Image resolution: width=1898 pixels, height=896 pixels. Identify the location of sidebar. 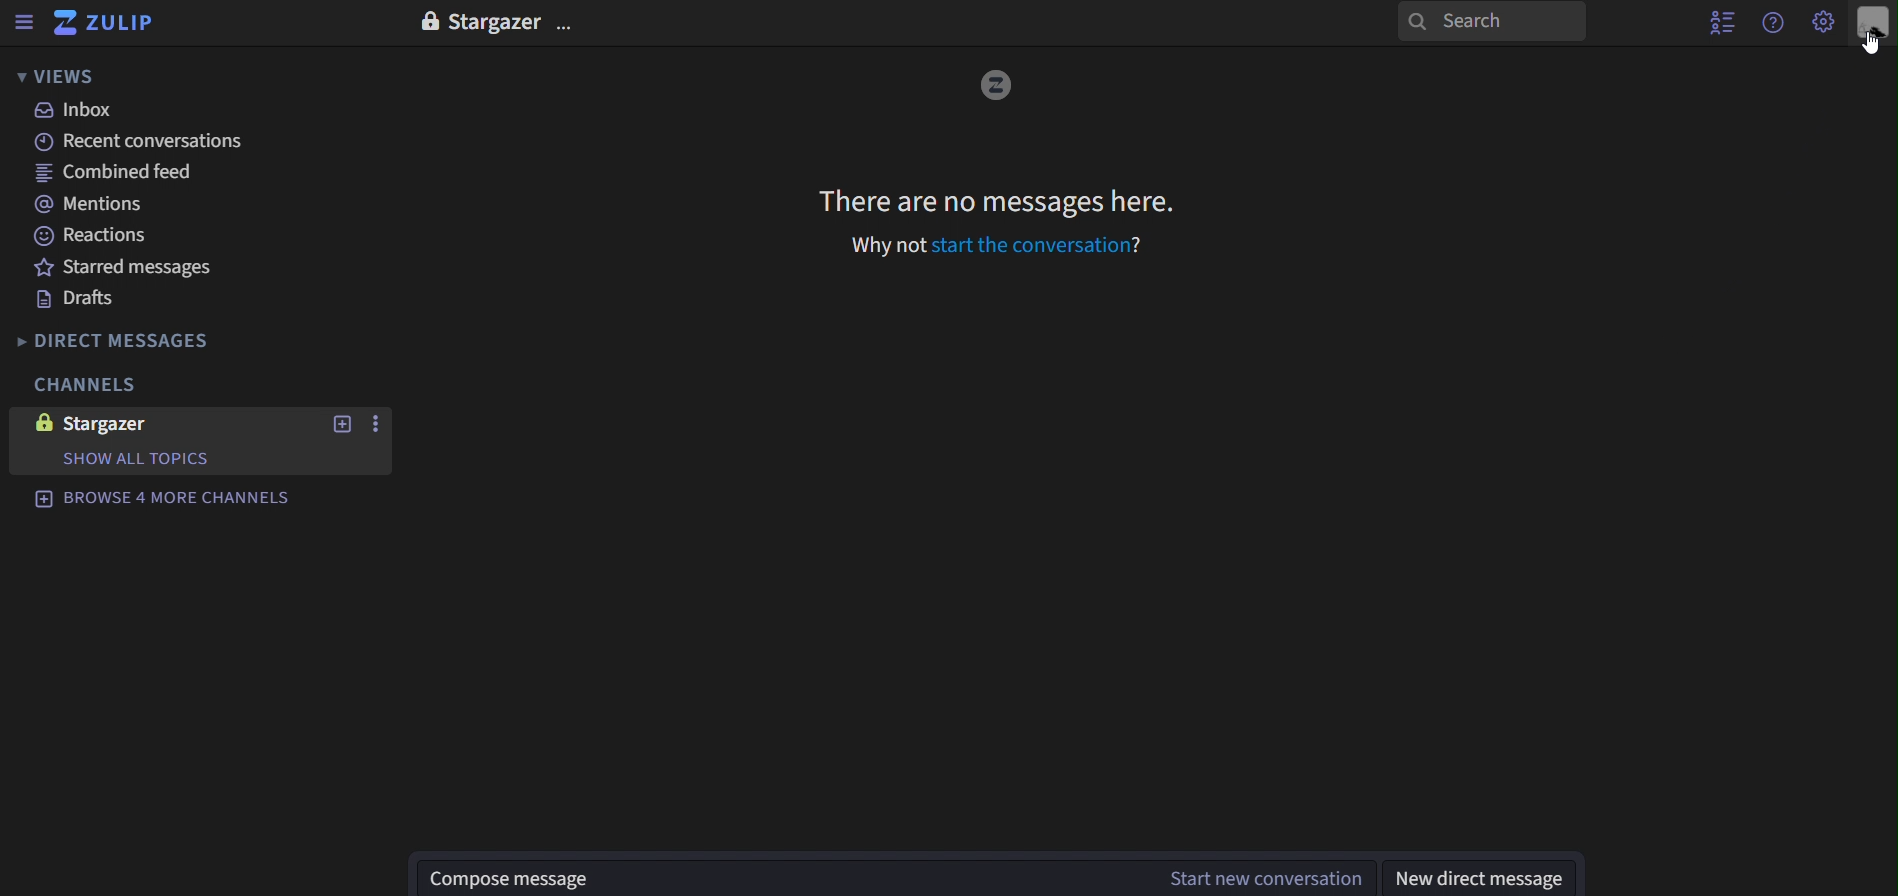
(27, 20).